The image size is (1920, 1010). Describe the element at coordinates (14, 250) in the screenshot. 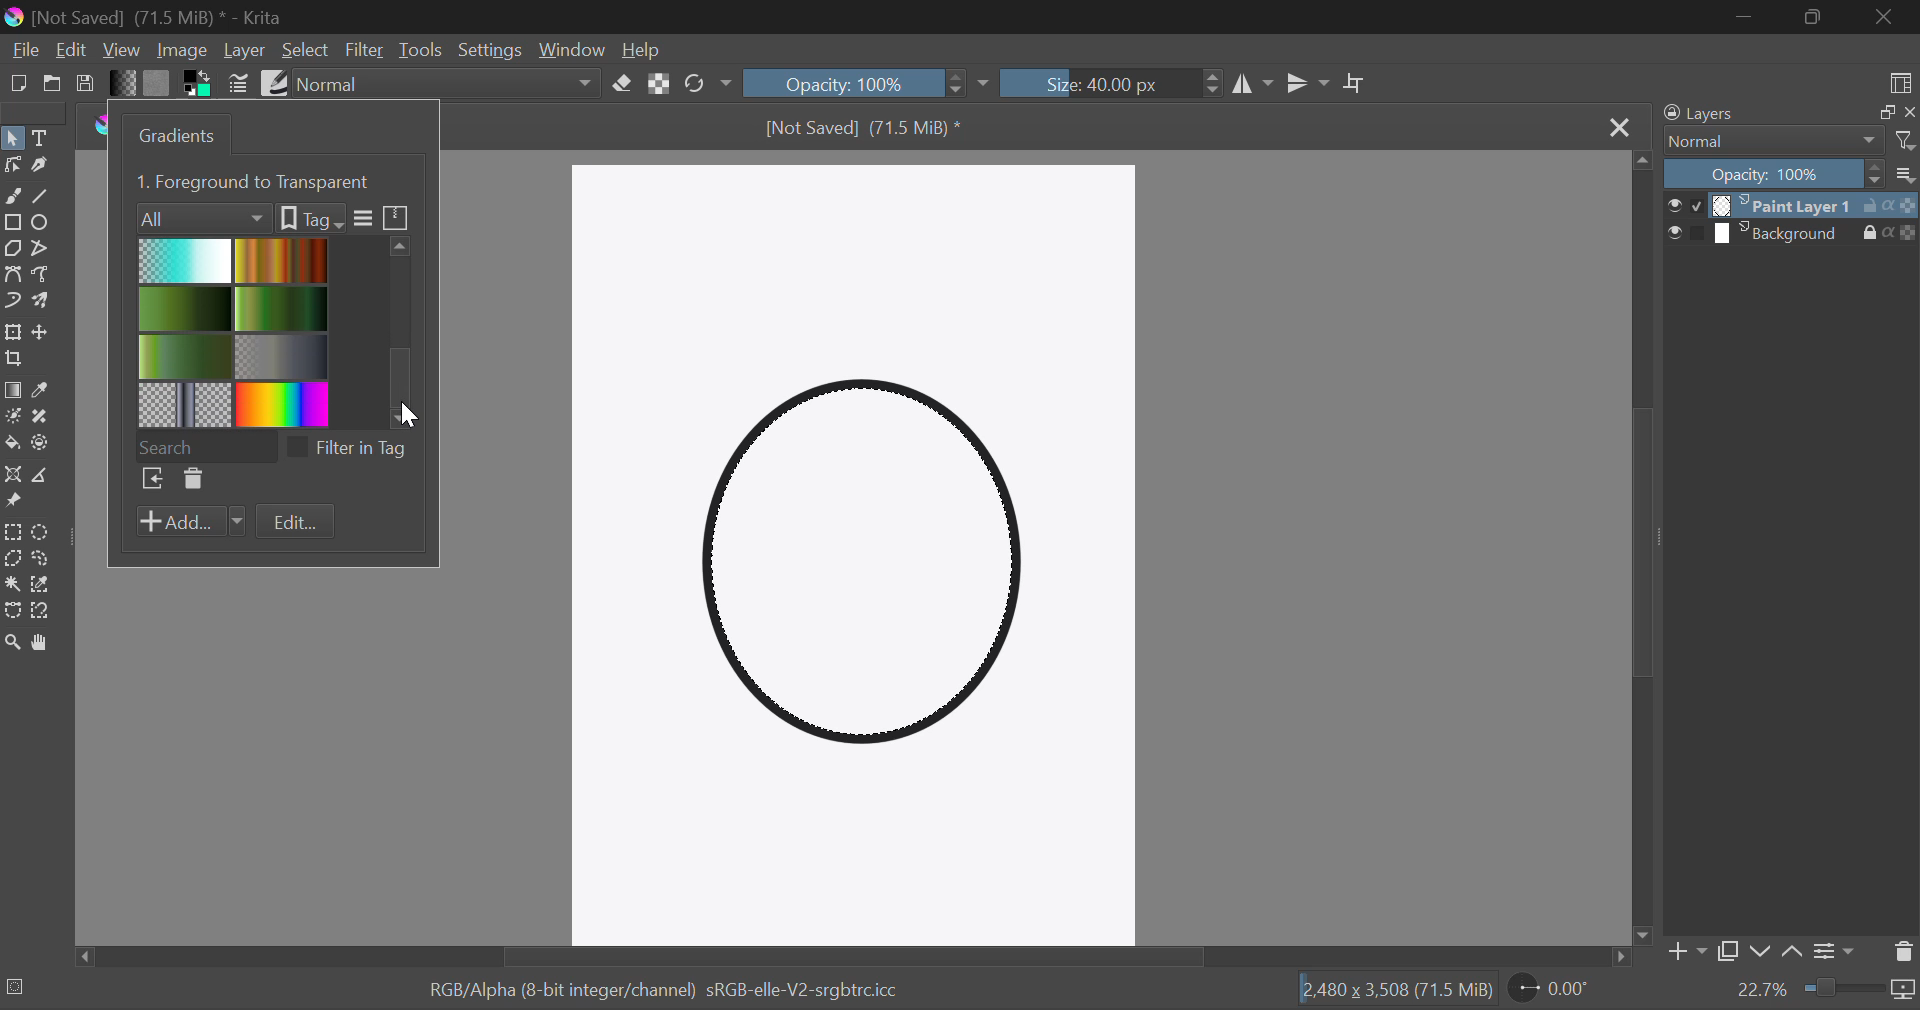

I see `Polygon` at that location.